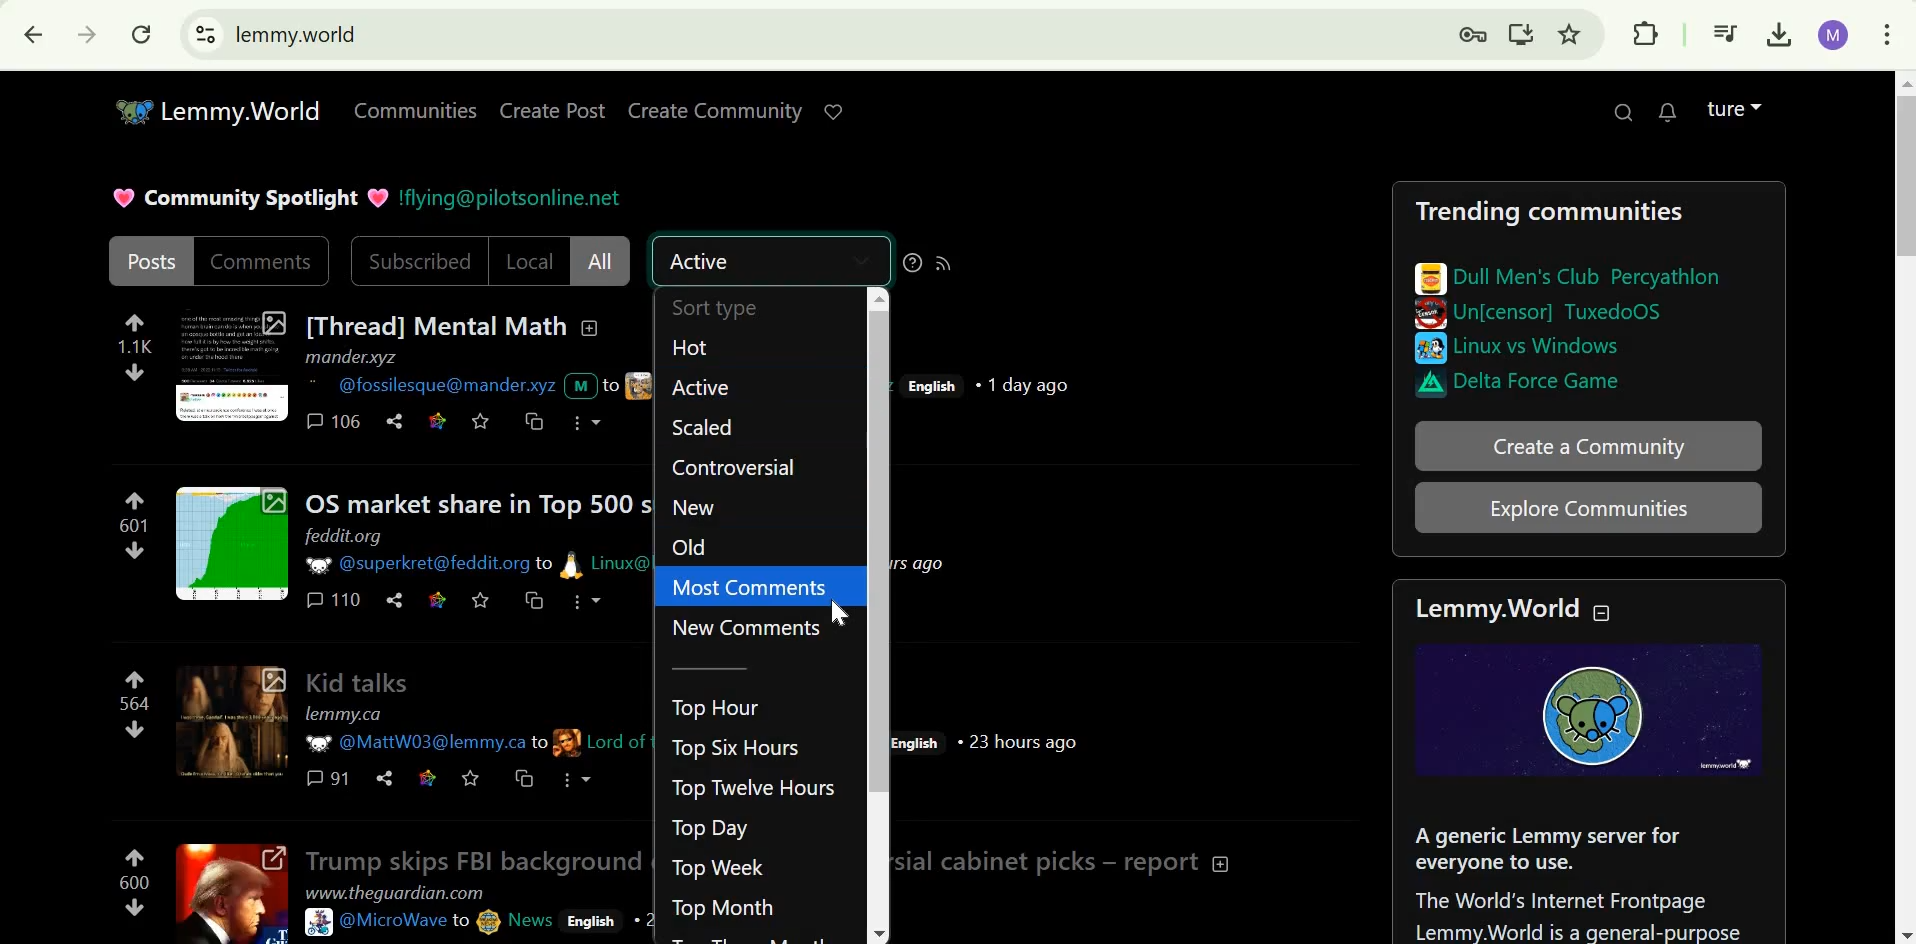  What do you see at coordinates (133, 906) in the screenshot?
I see `downvote` at bounding box center [133, 906].